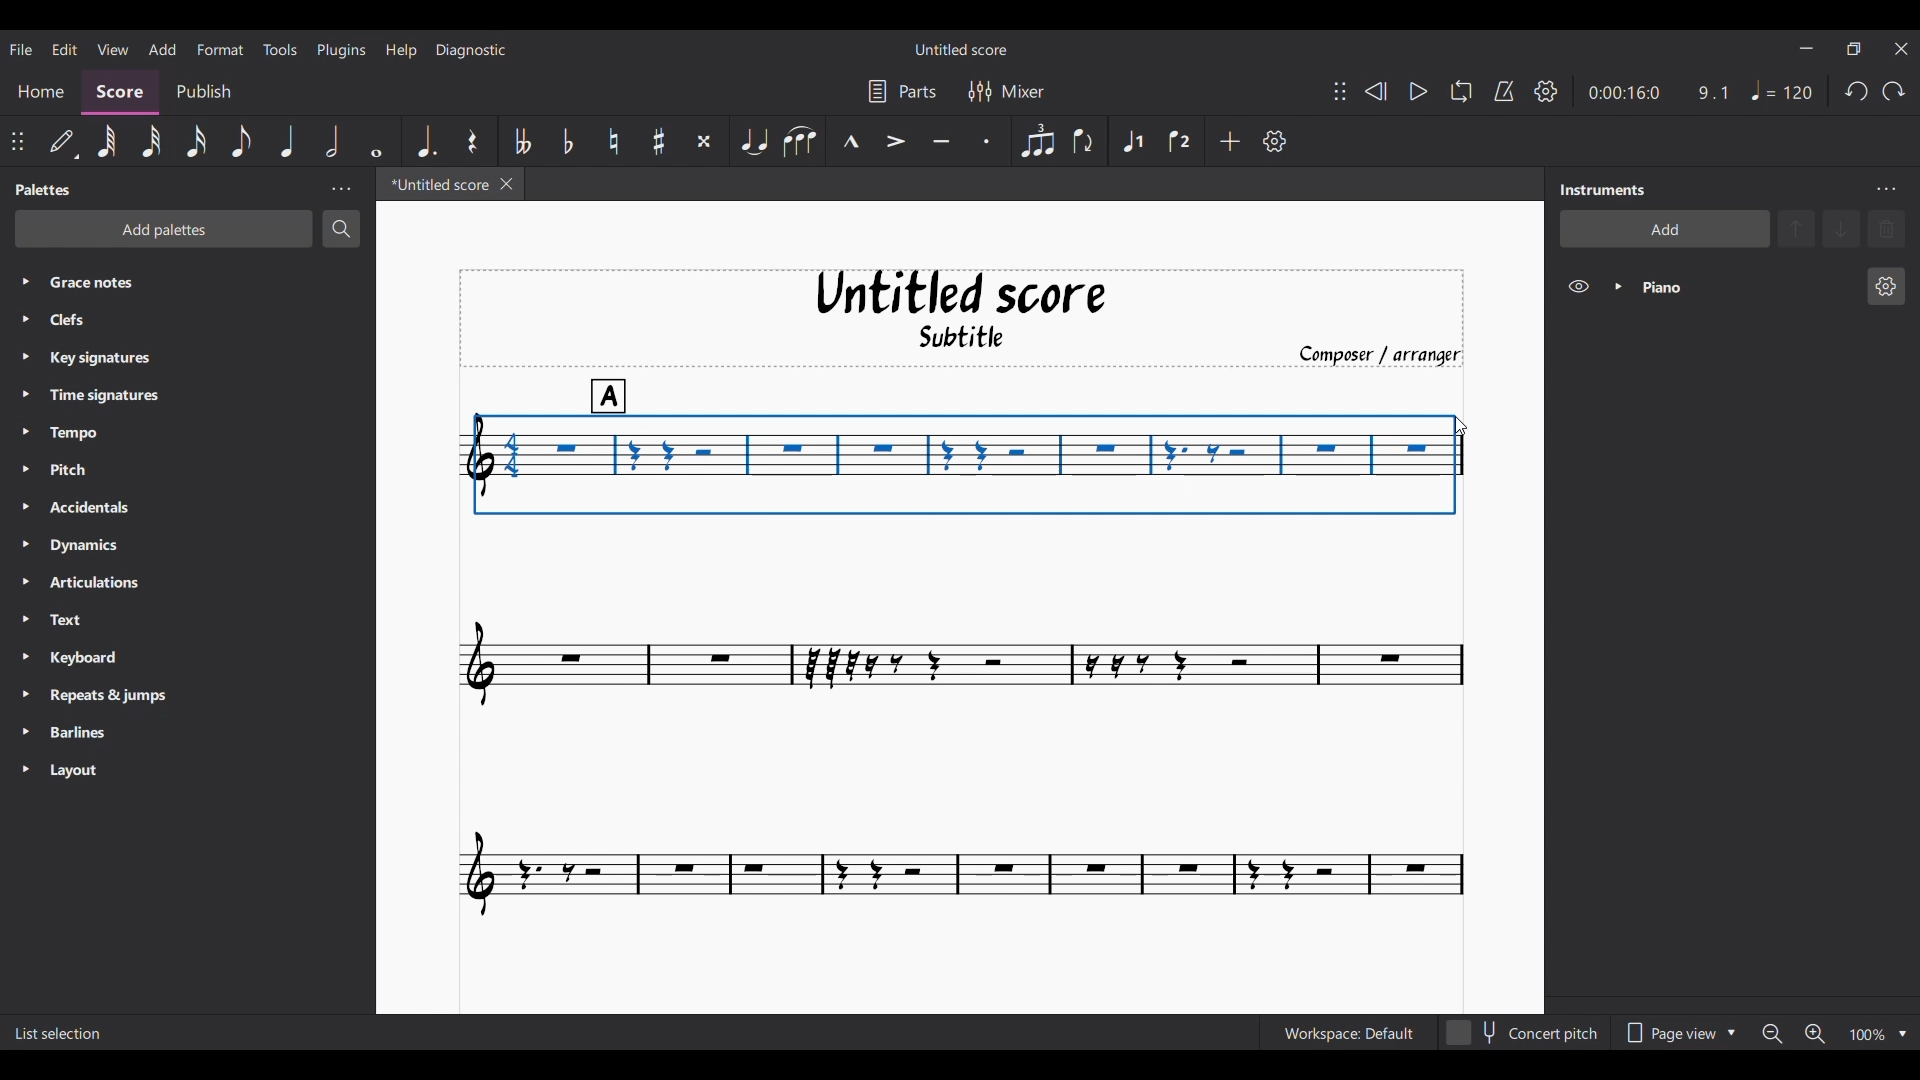 The width and height of the screenshot is (1920, 1080). I want to click on Minimize, so click(1805, 48).